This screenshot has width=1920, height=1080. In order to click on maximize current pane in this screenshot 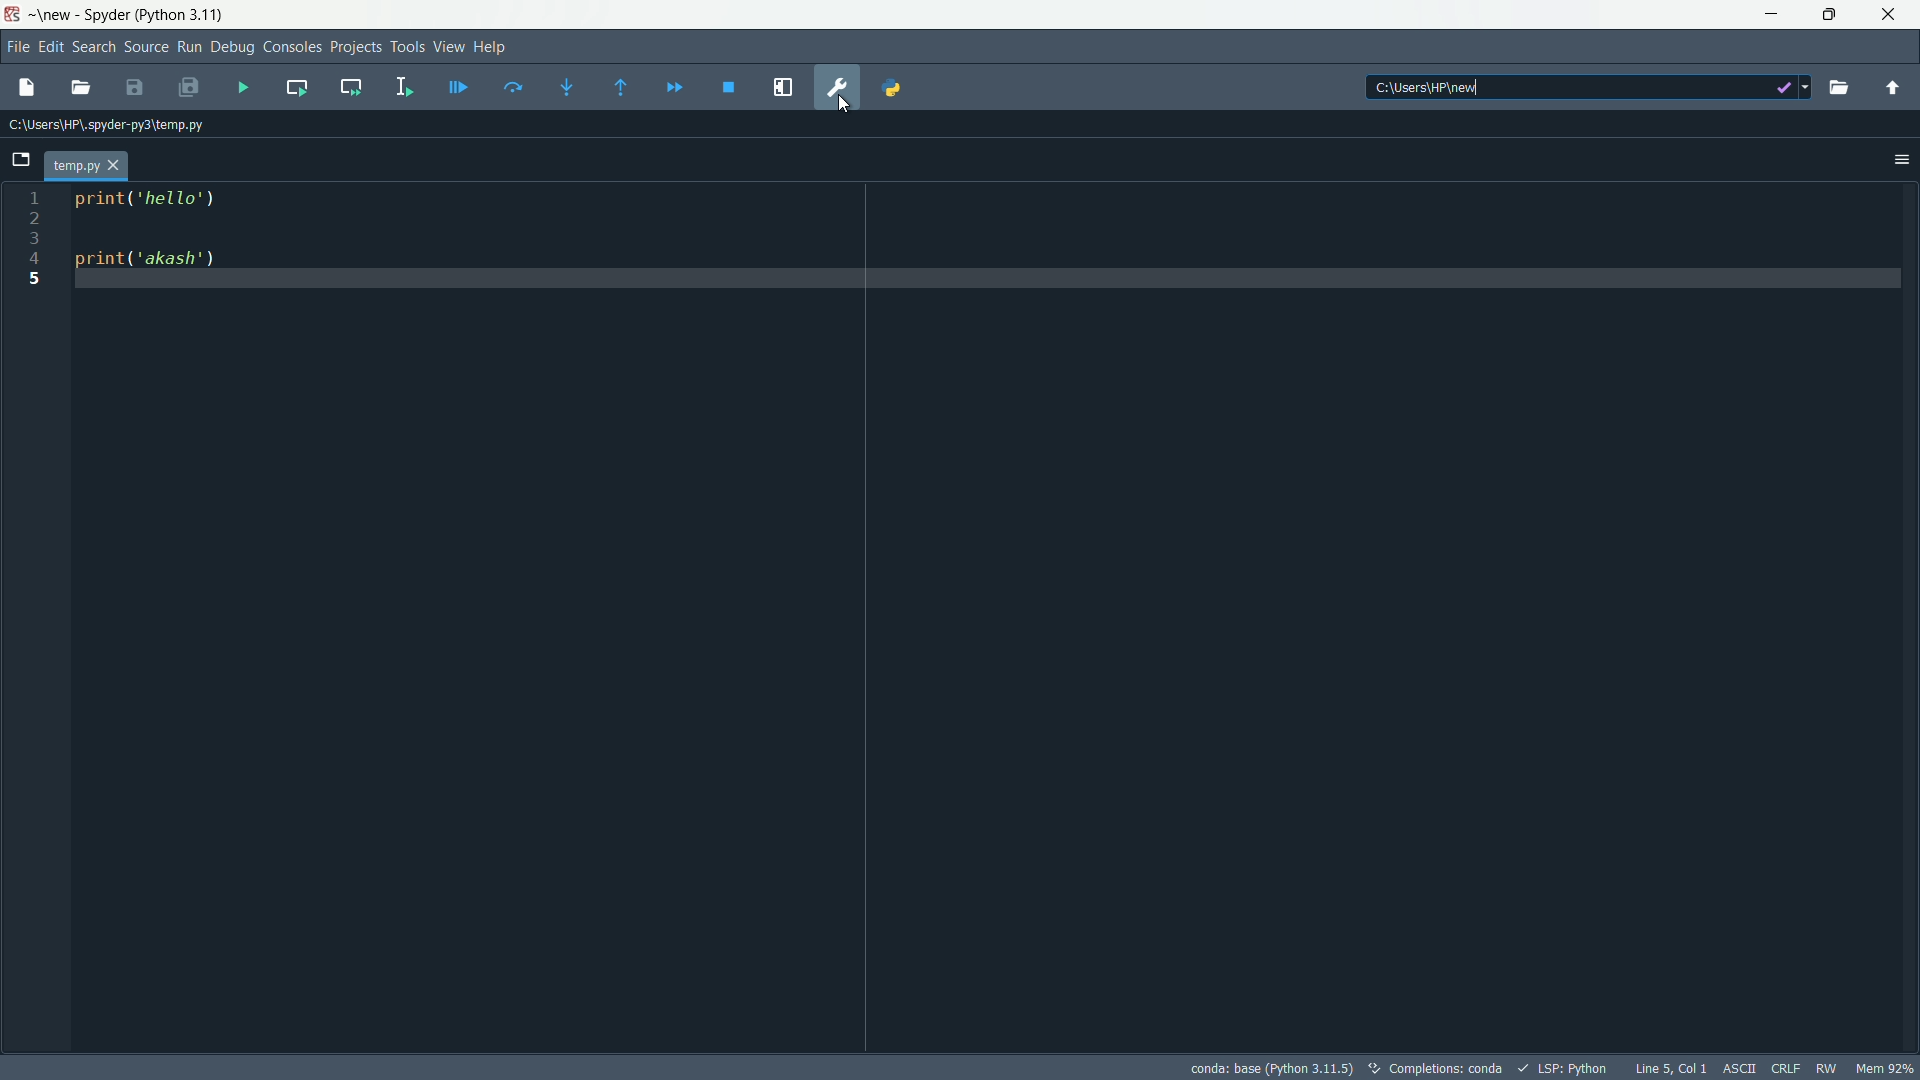, I will do `click(782, 87)`.